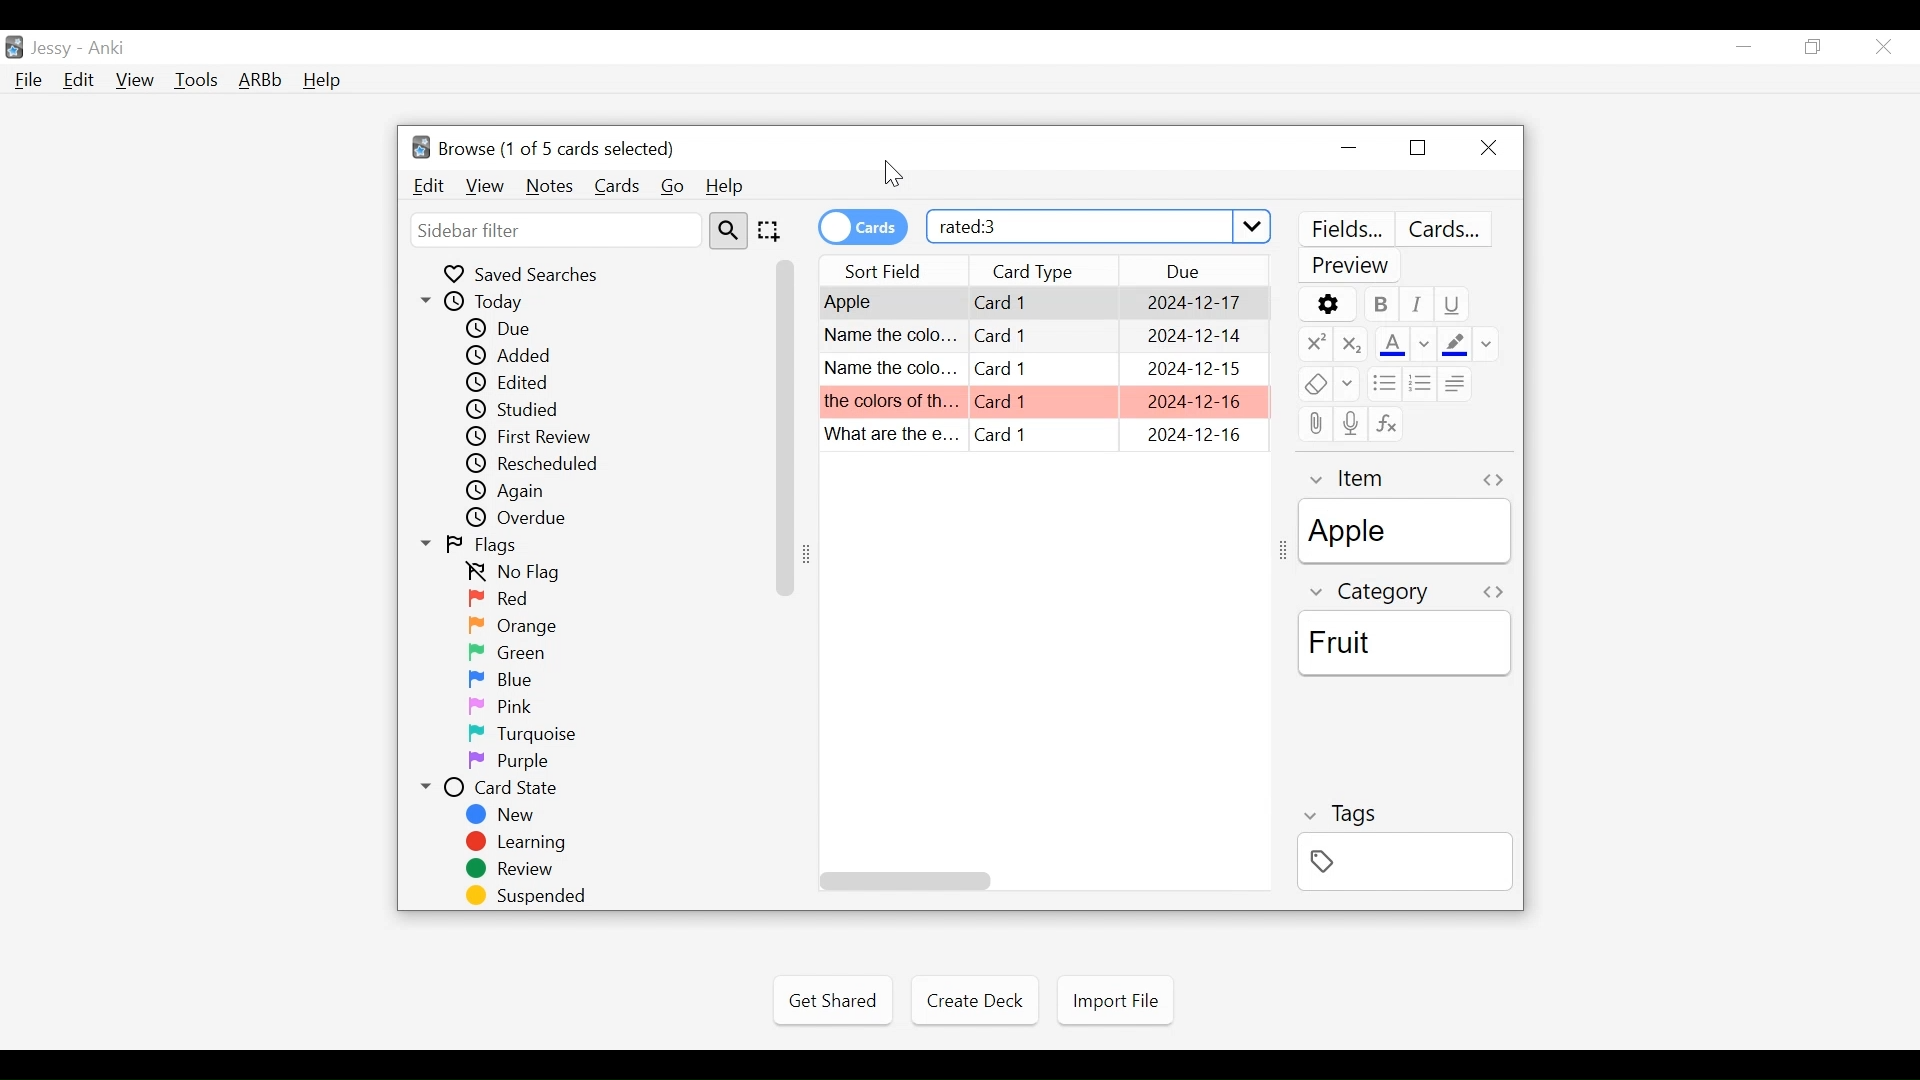 Image resolution: width=1920 pixels, height=1080 pixels. Describe the element at coordinates (1046, 271) in the screenshot. I see `Card Type` at that location.